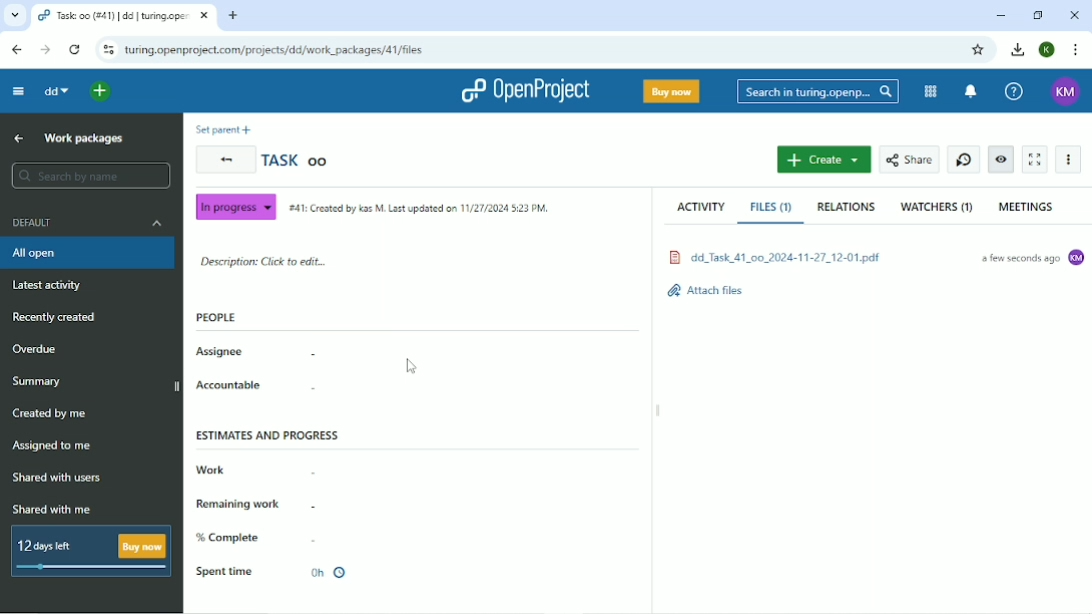  I want to click on Created by and on, so click(420, 208).